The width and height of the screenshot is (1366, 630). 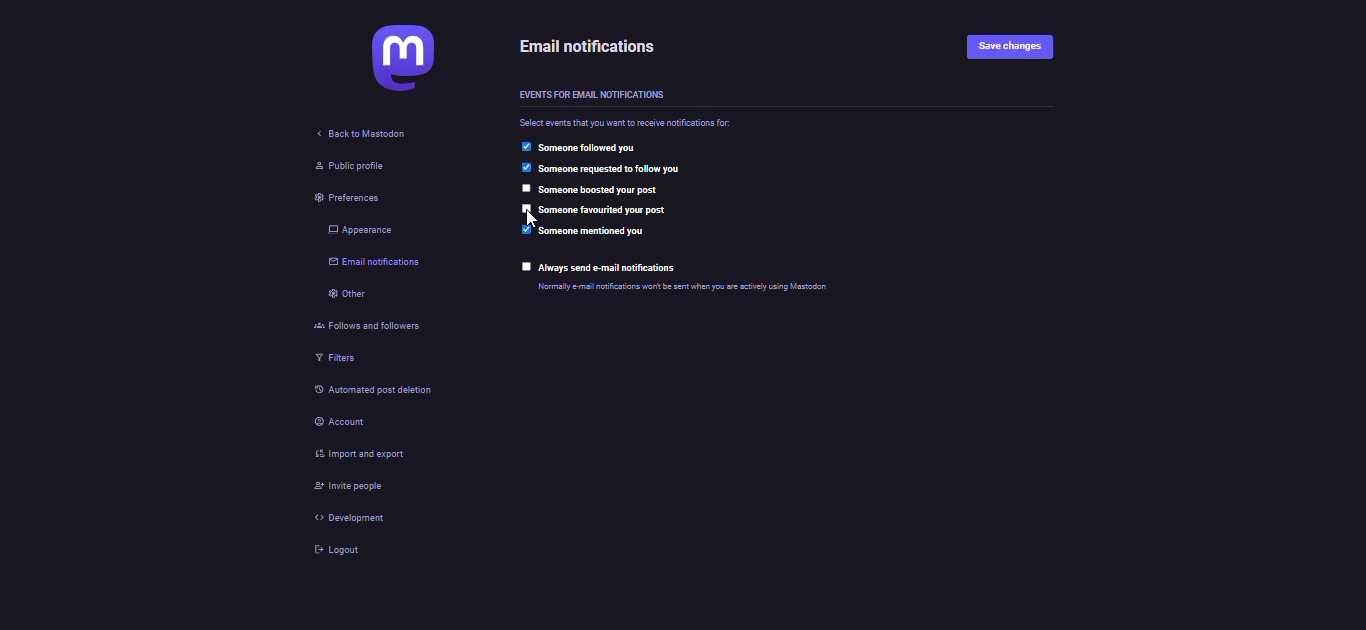 I want to click on click to enable, so click(x=524, y=209).